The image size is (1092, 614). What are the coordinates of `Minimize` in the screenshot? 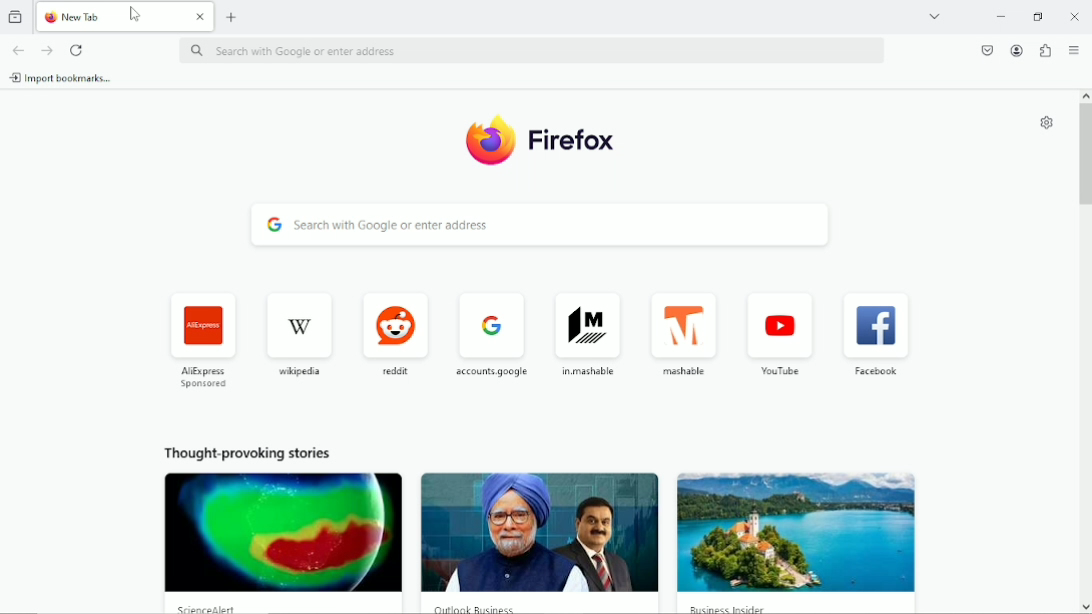 It's located at (1000, 17).